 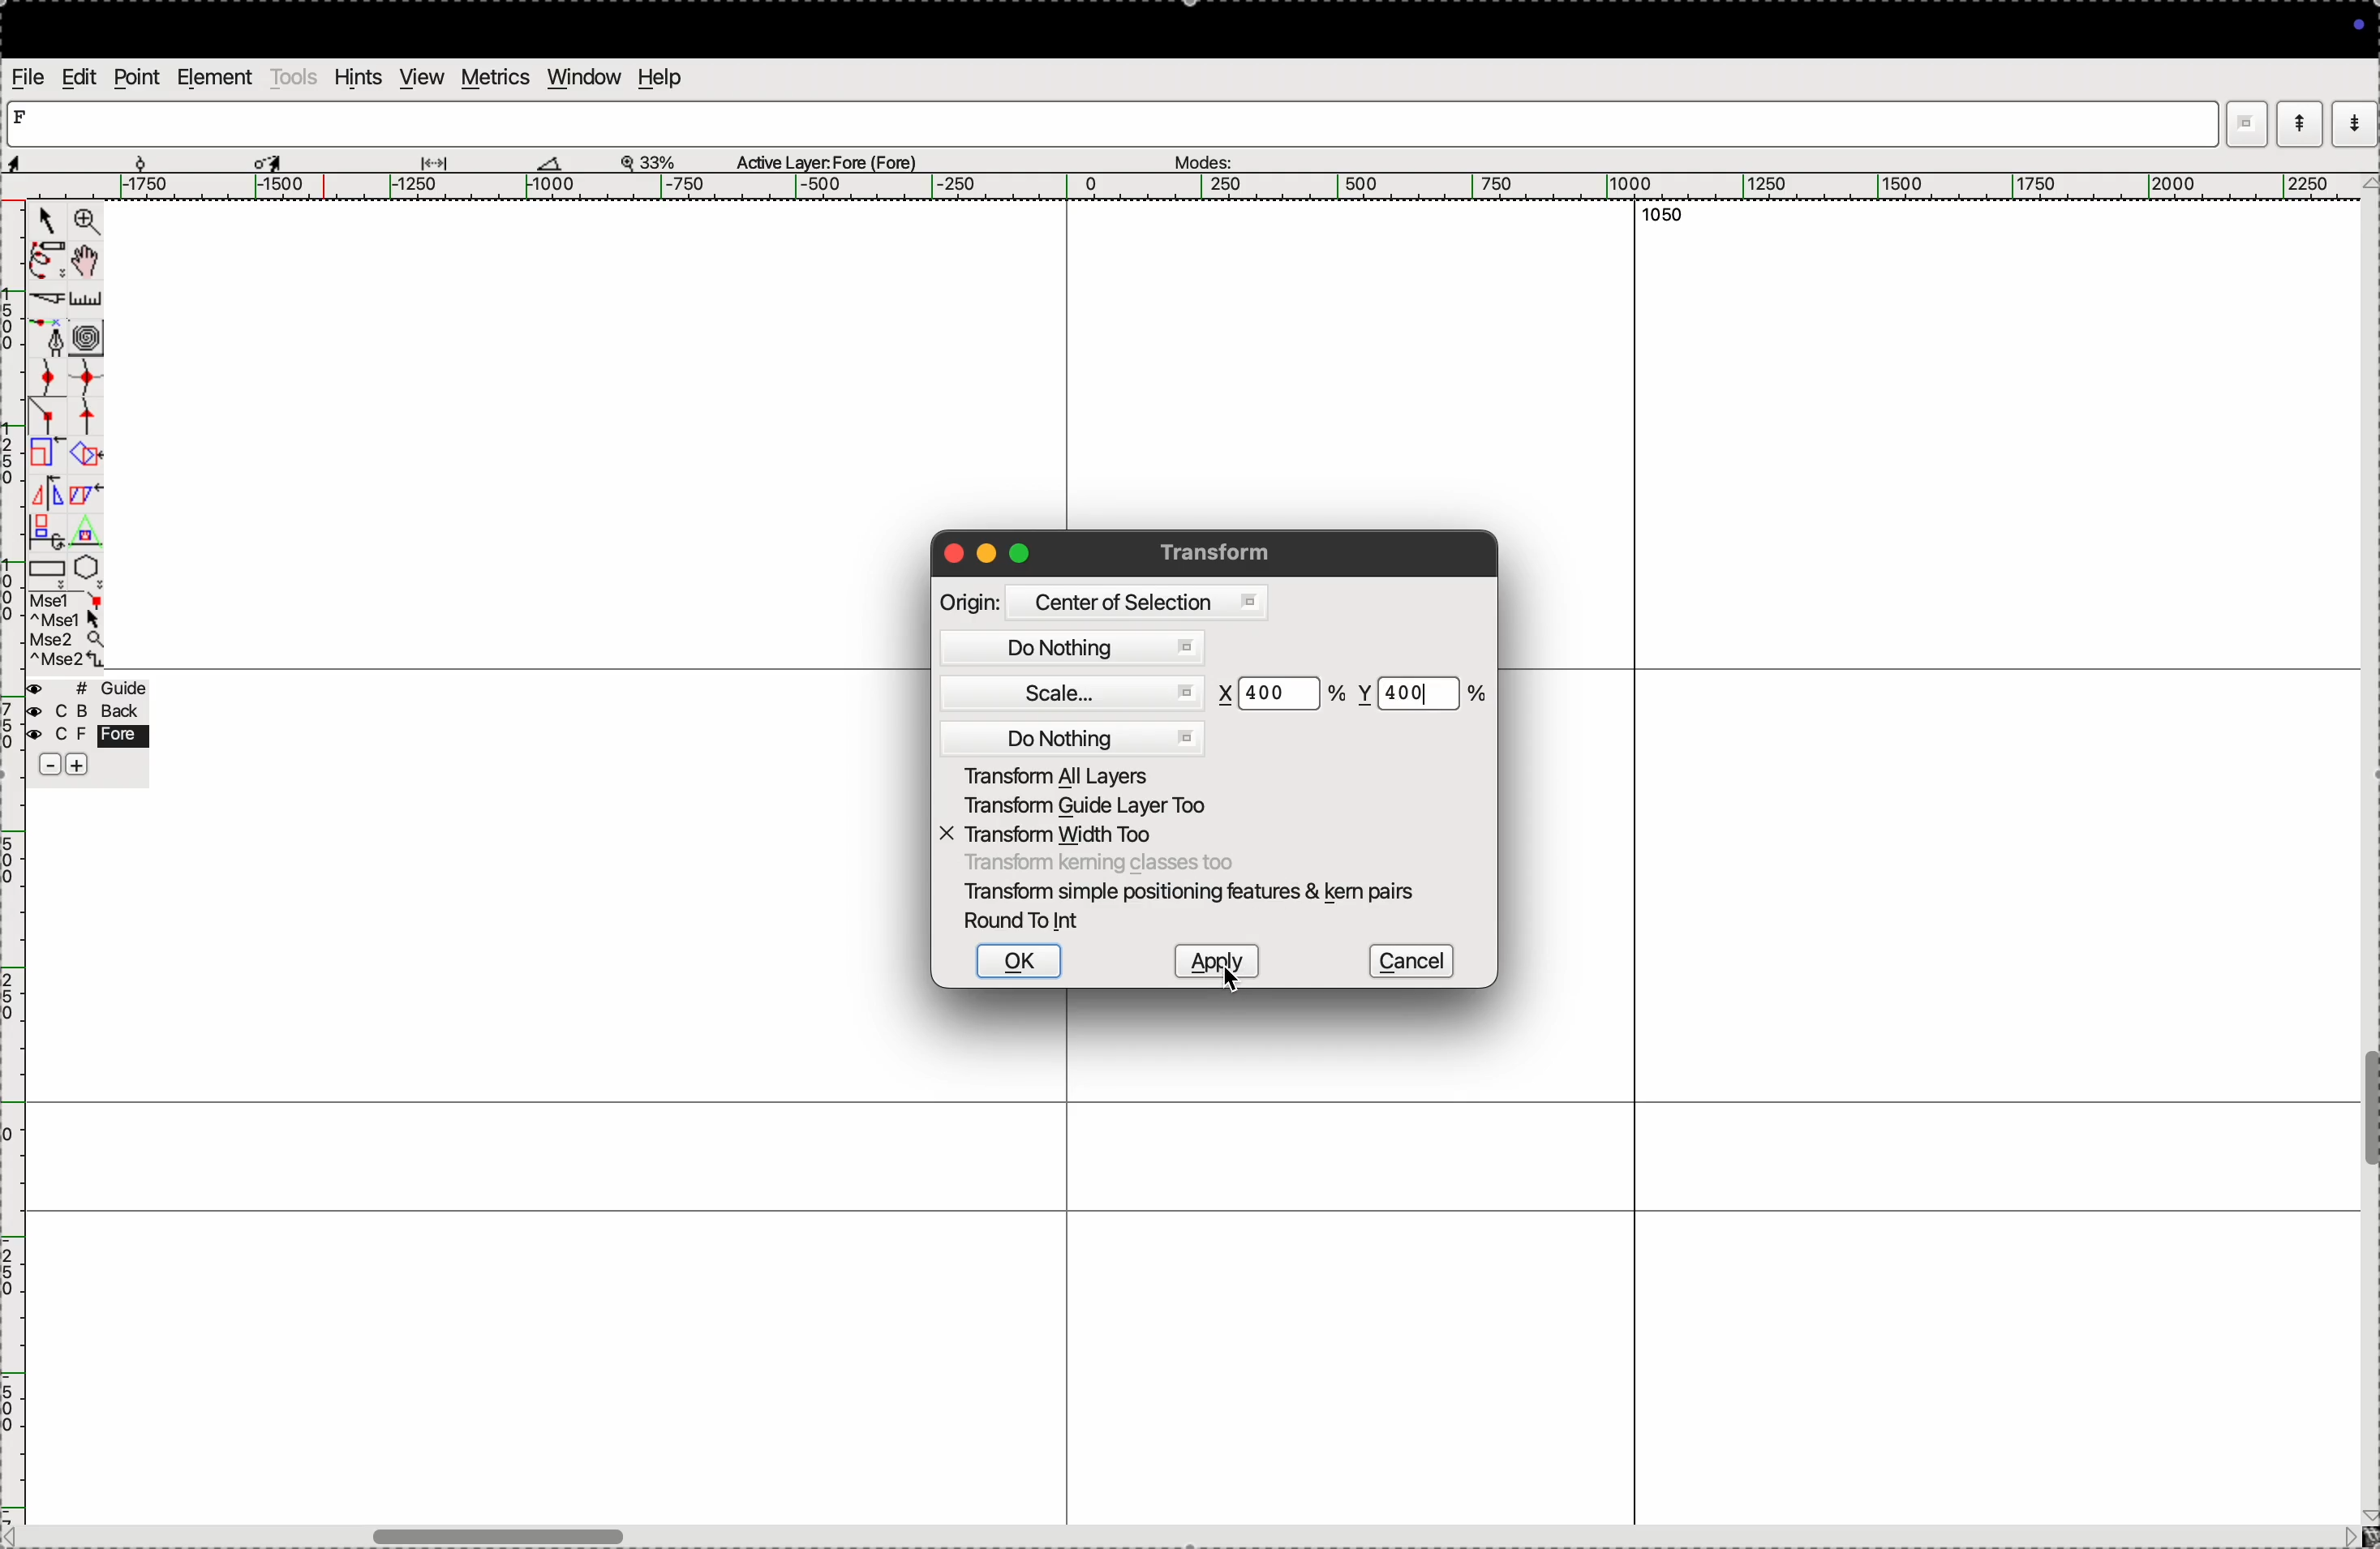 What do you see at coordinates (1411, 960) in the screenshot?
I see `cancel` at bounding box center [1411, 960].